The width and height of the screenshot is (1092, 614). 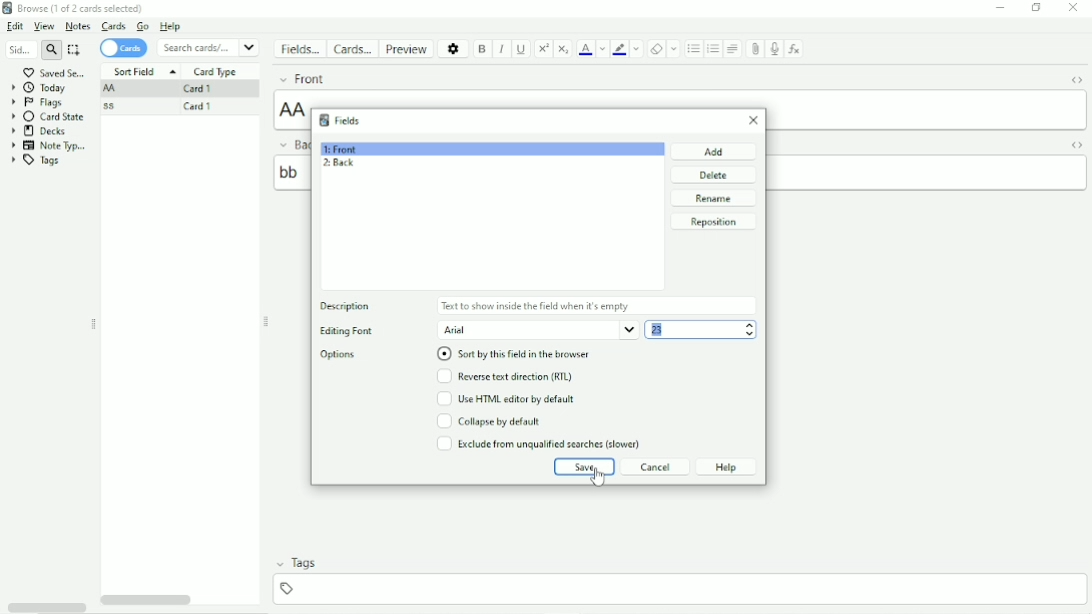 I want to click on Toggle HTML Editor, so click(x=1075, y=79).